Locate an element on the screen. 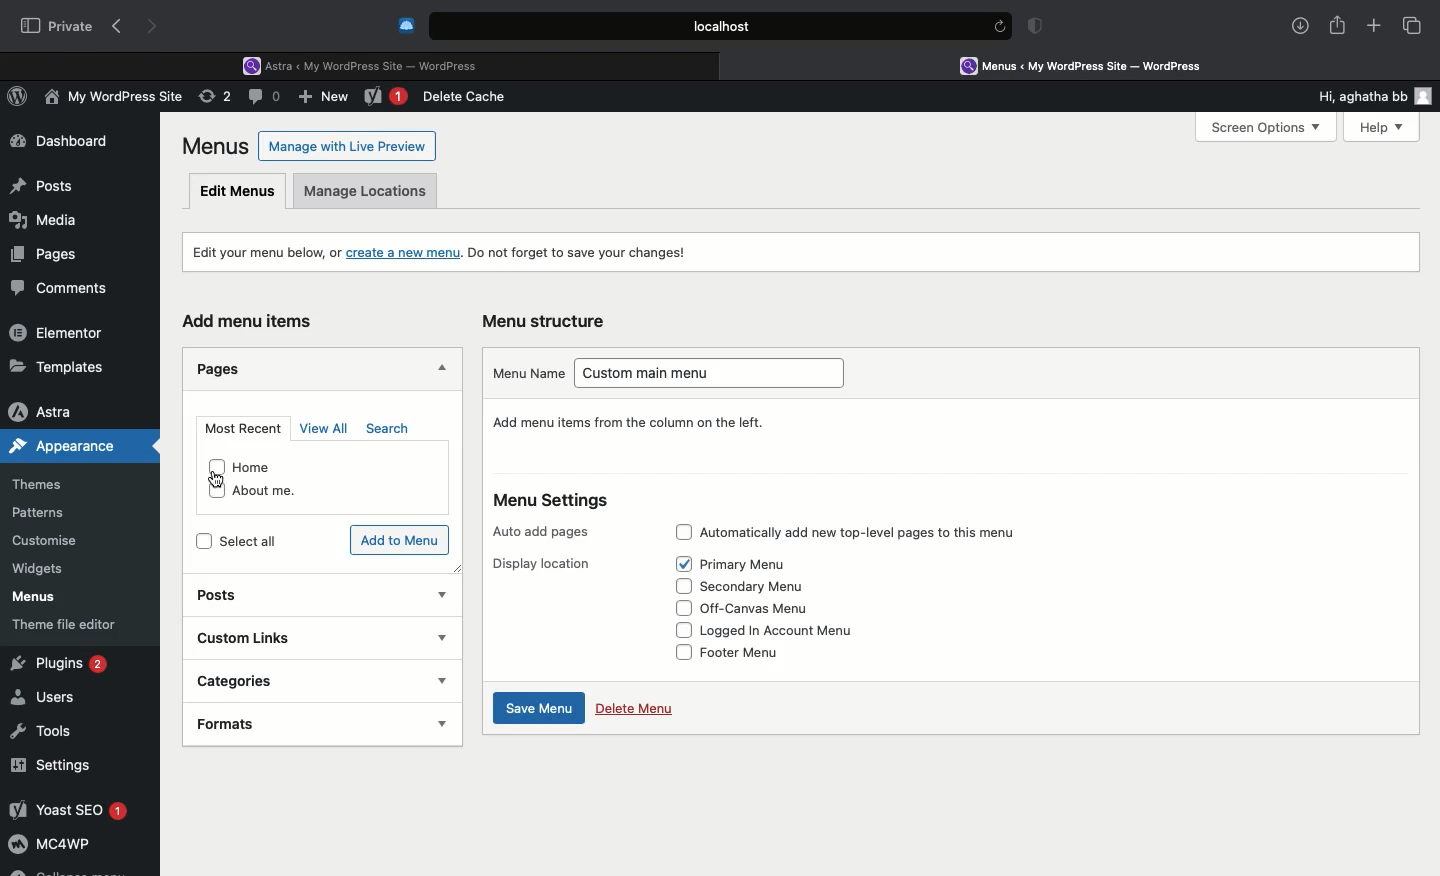 Image resolution: width=1440 pixels, height=876 pixels. Menus is located at coordinates (217, 146).